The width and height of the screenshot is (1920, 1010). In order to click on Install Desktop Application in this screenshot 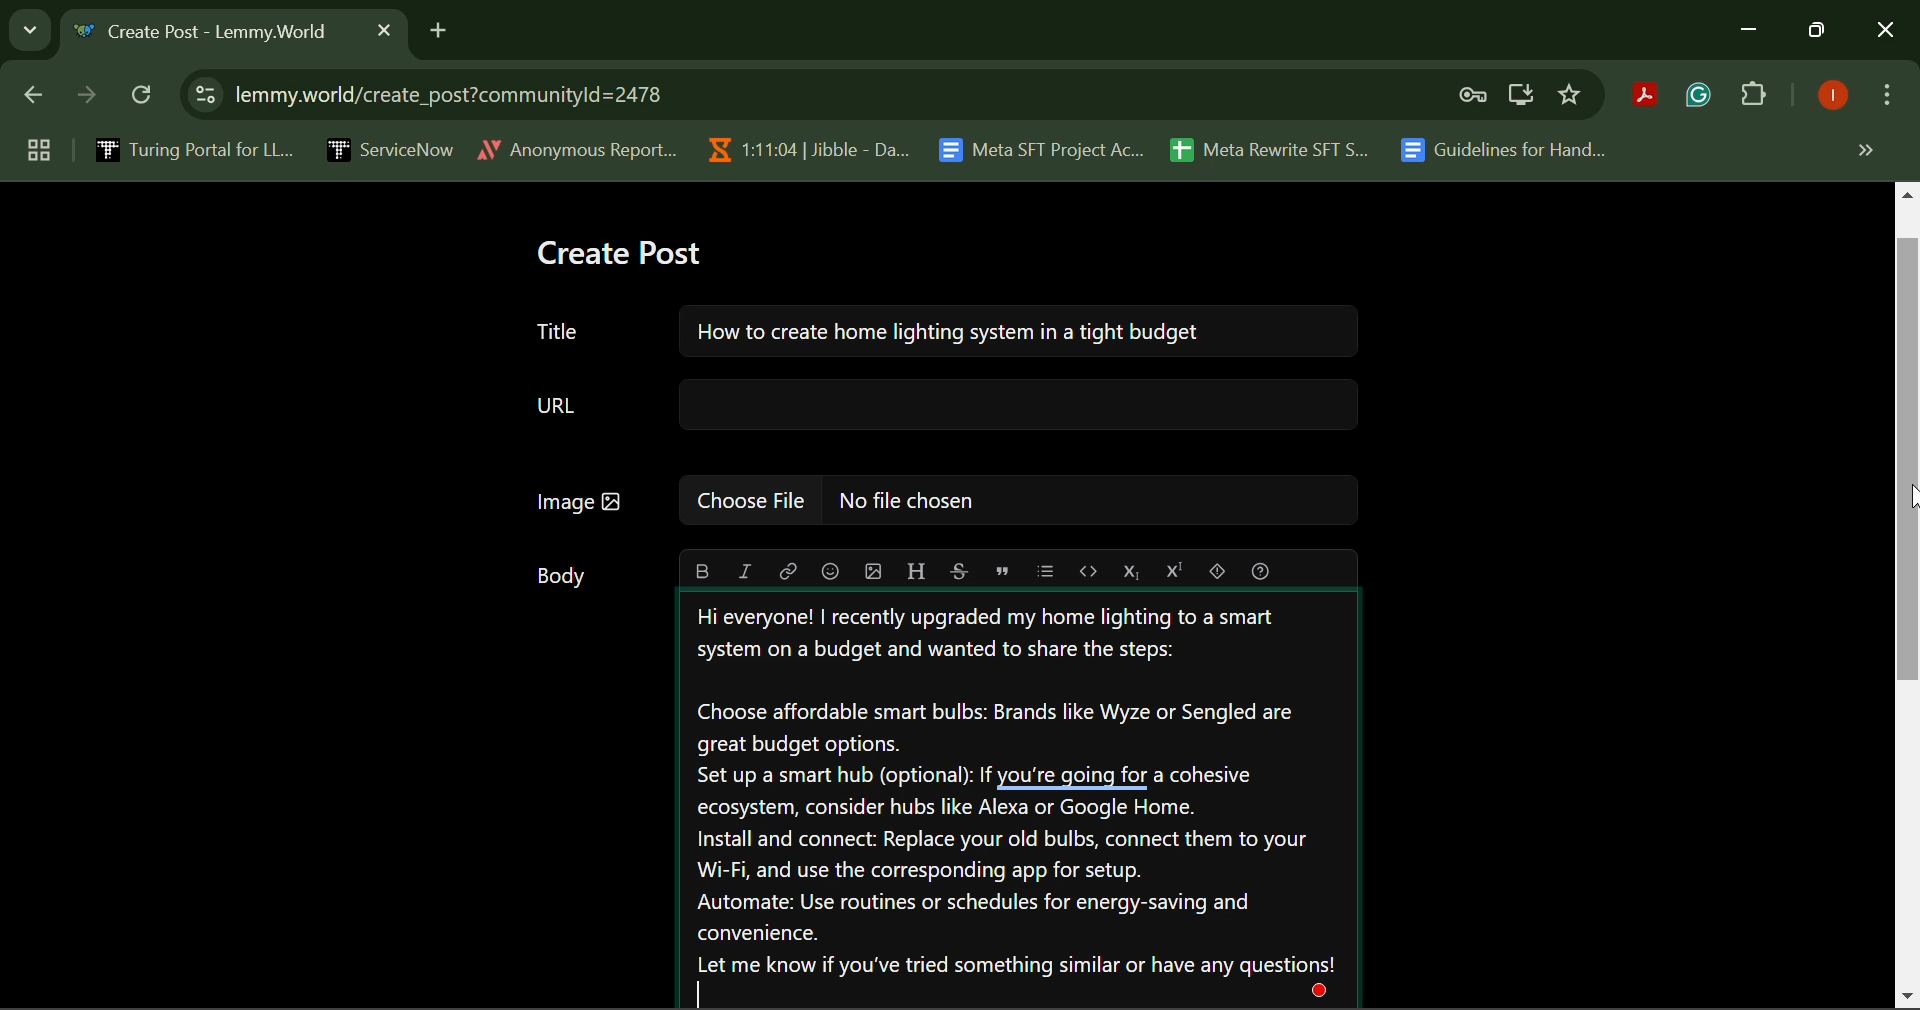, I will do `click(1520, 97)`.